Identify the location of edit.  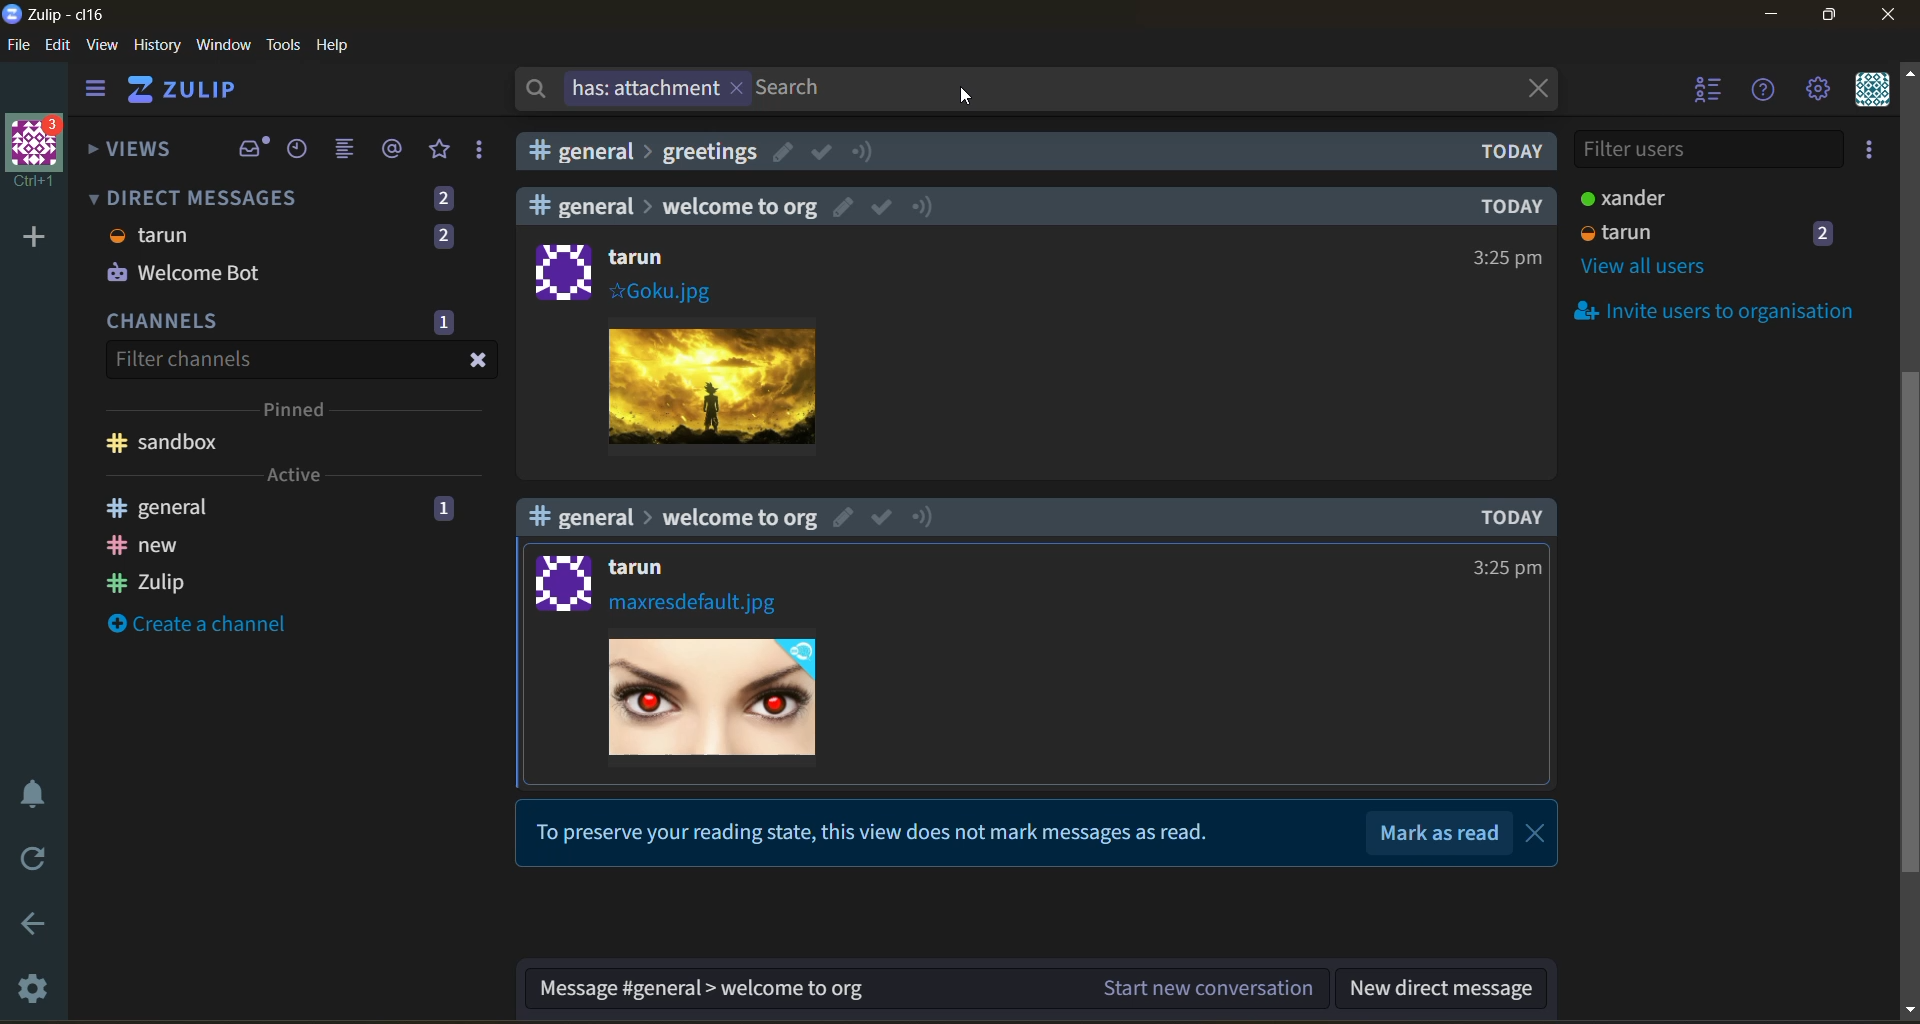
(783, 151).